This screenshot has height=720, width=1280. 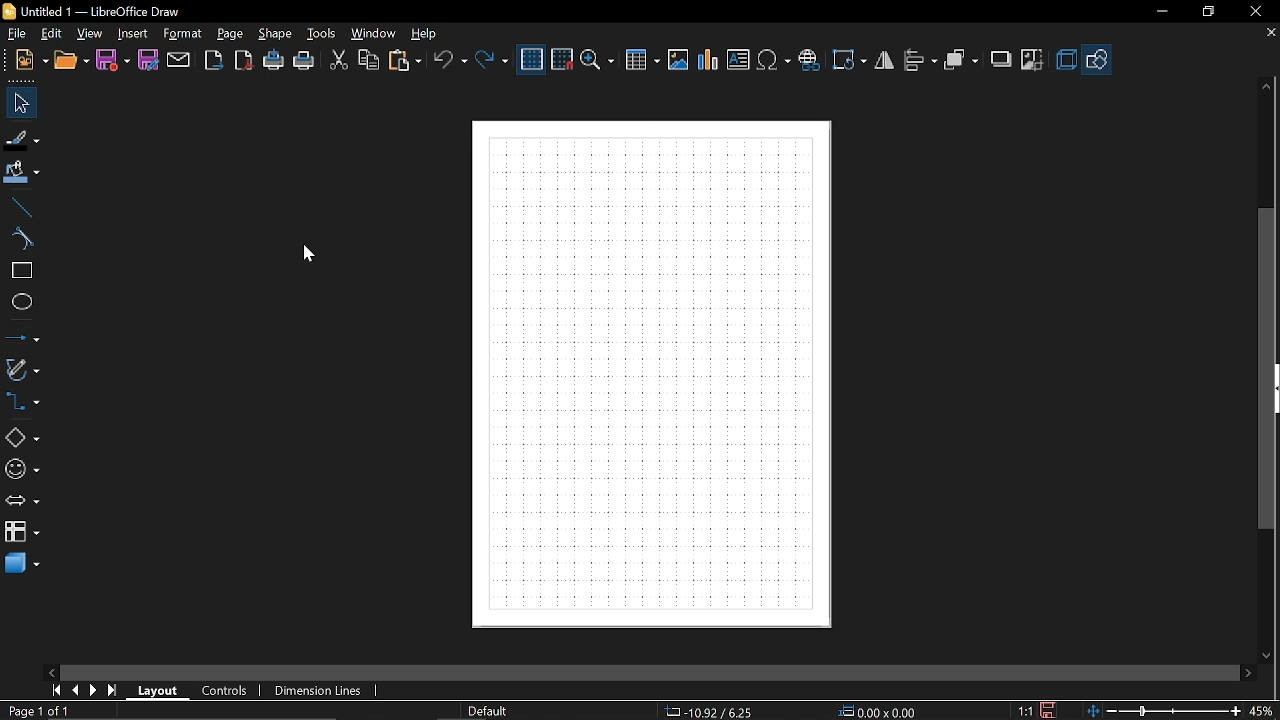 I want to click on hide, expand , so click(x=1277, y=389).